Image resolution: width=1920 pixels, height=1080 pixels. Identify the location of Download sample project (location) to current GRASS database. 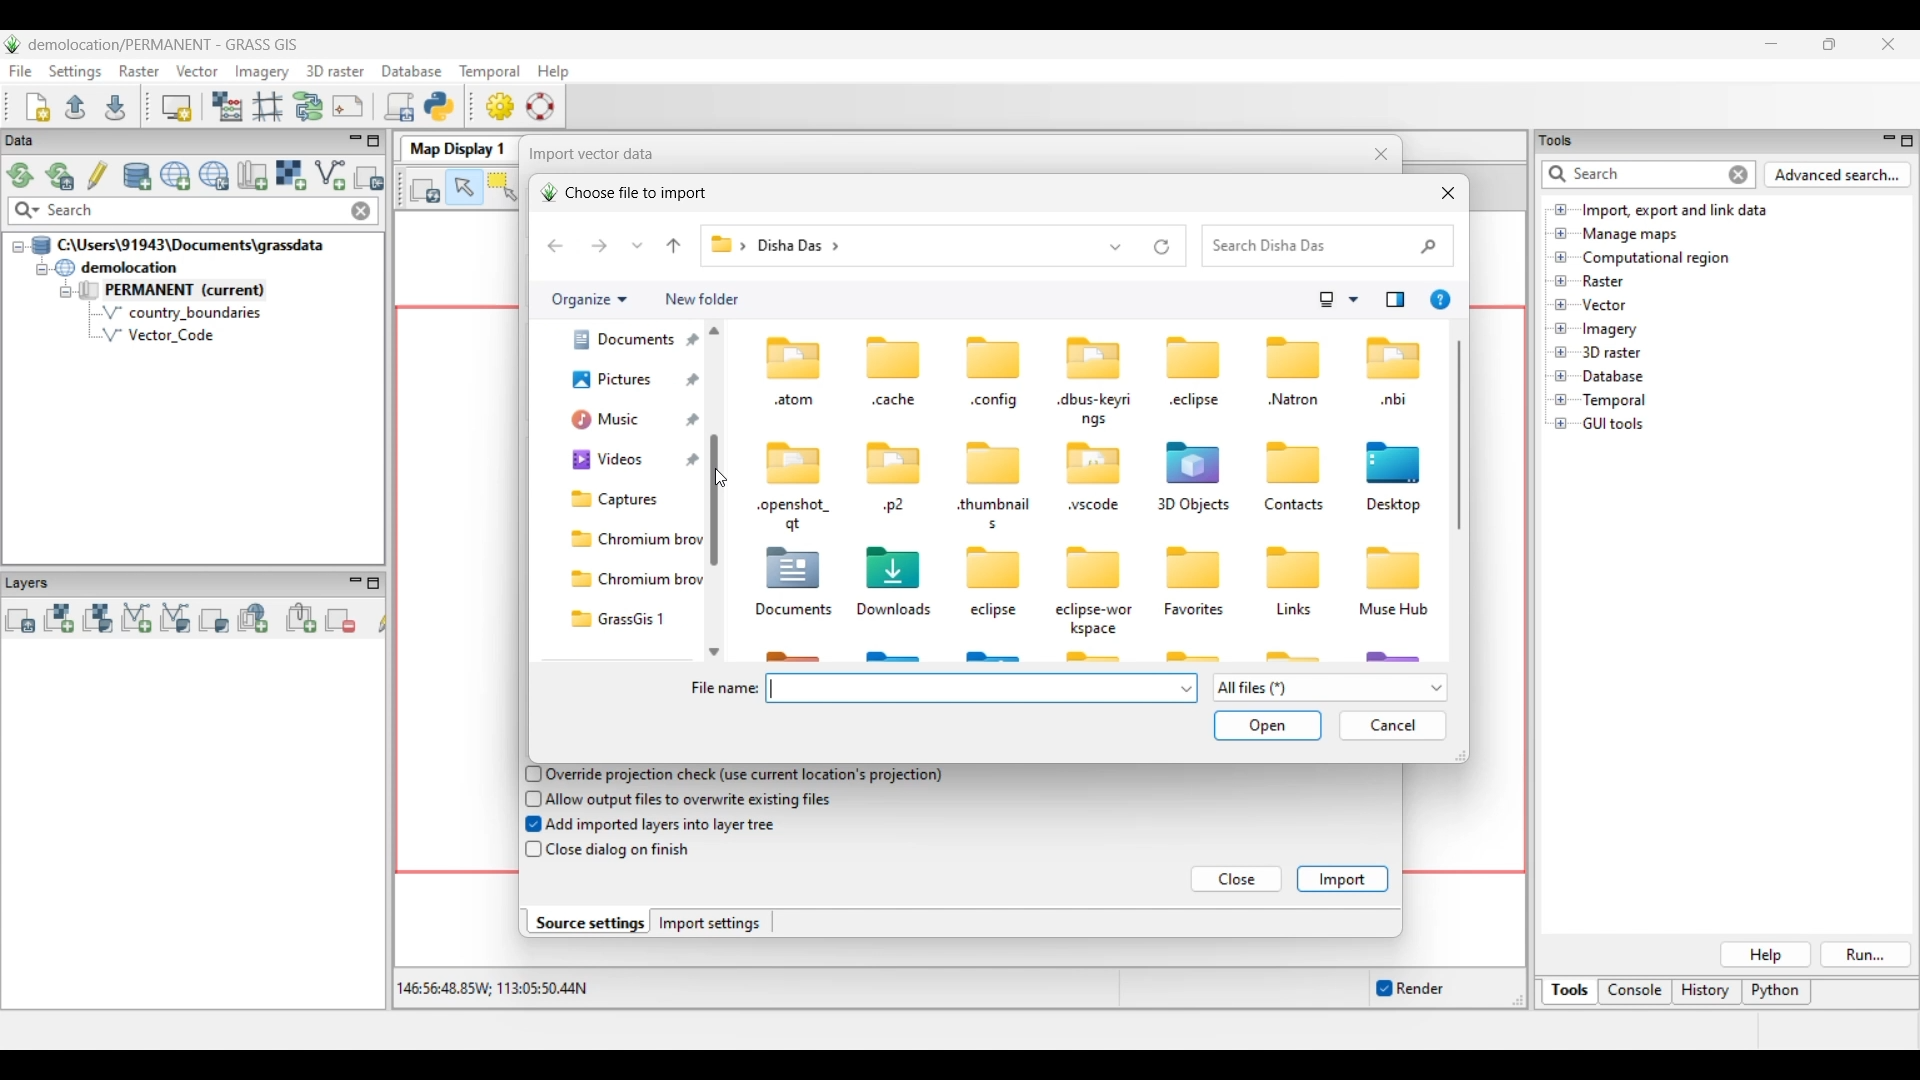
(214, 176).